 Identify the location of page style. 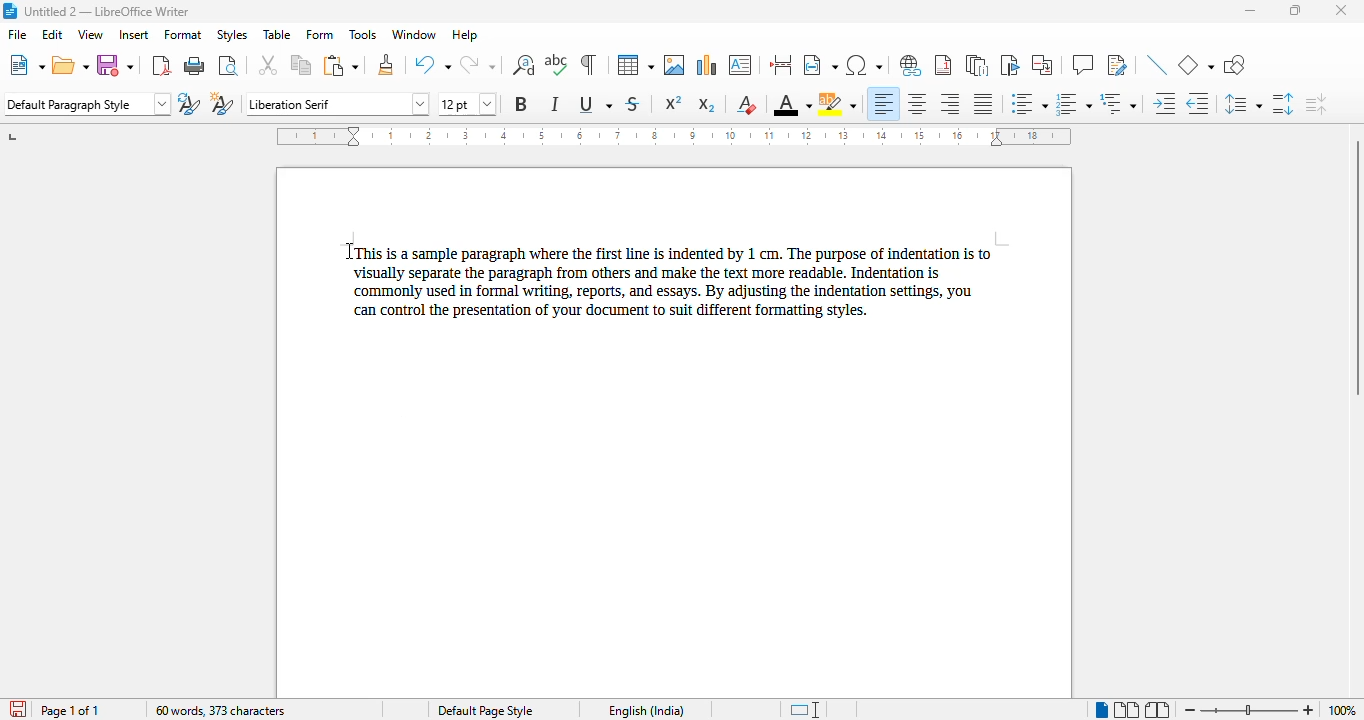
(486, 710).